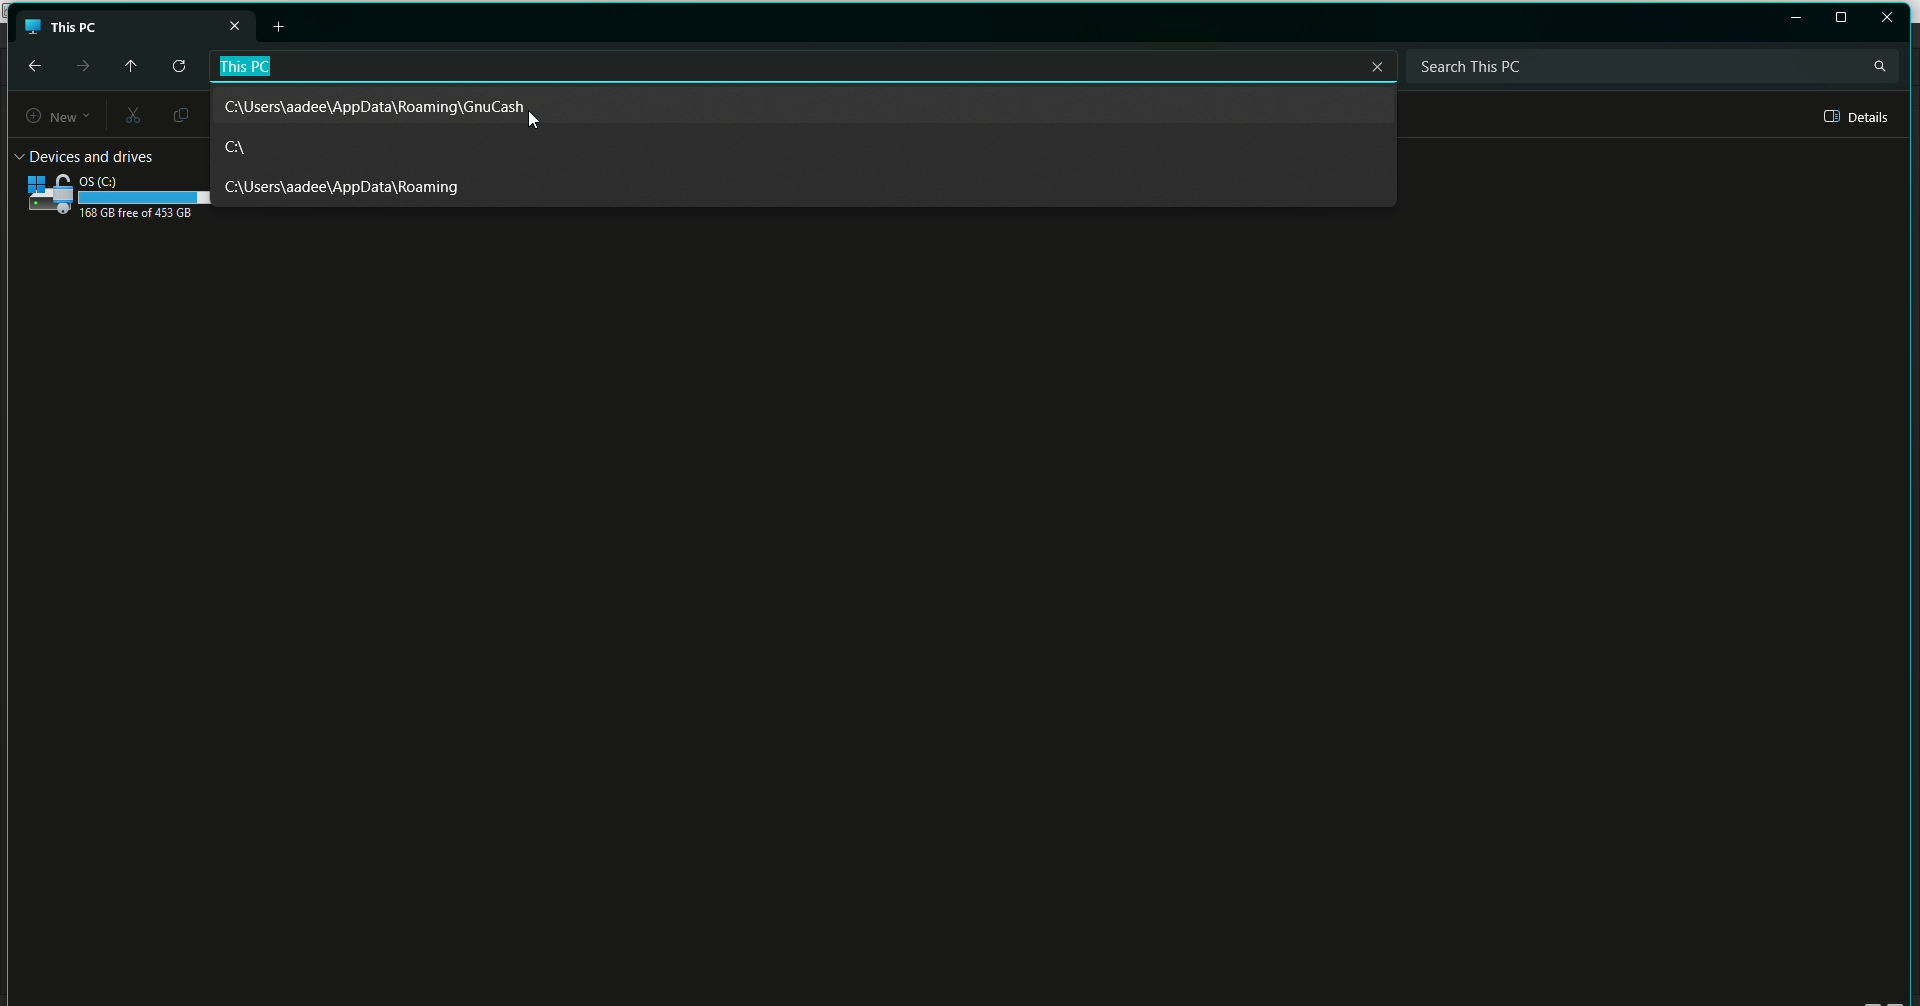 The width and height of the screenshot is (1920, 1006). Describe the element at coordinates (135, 23) in the screenshot. I see `This PC` at that location.